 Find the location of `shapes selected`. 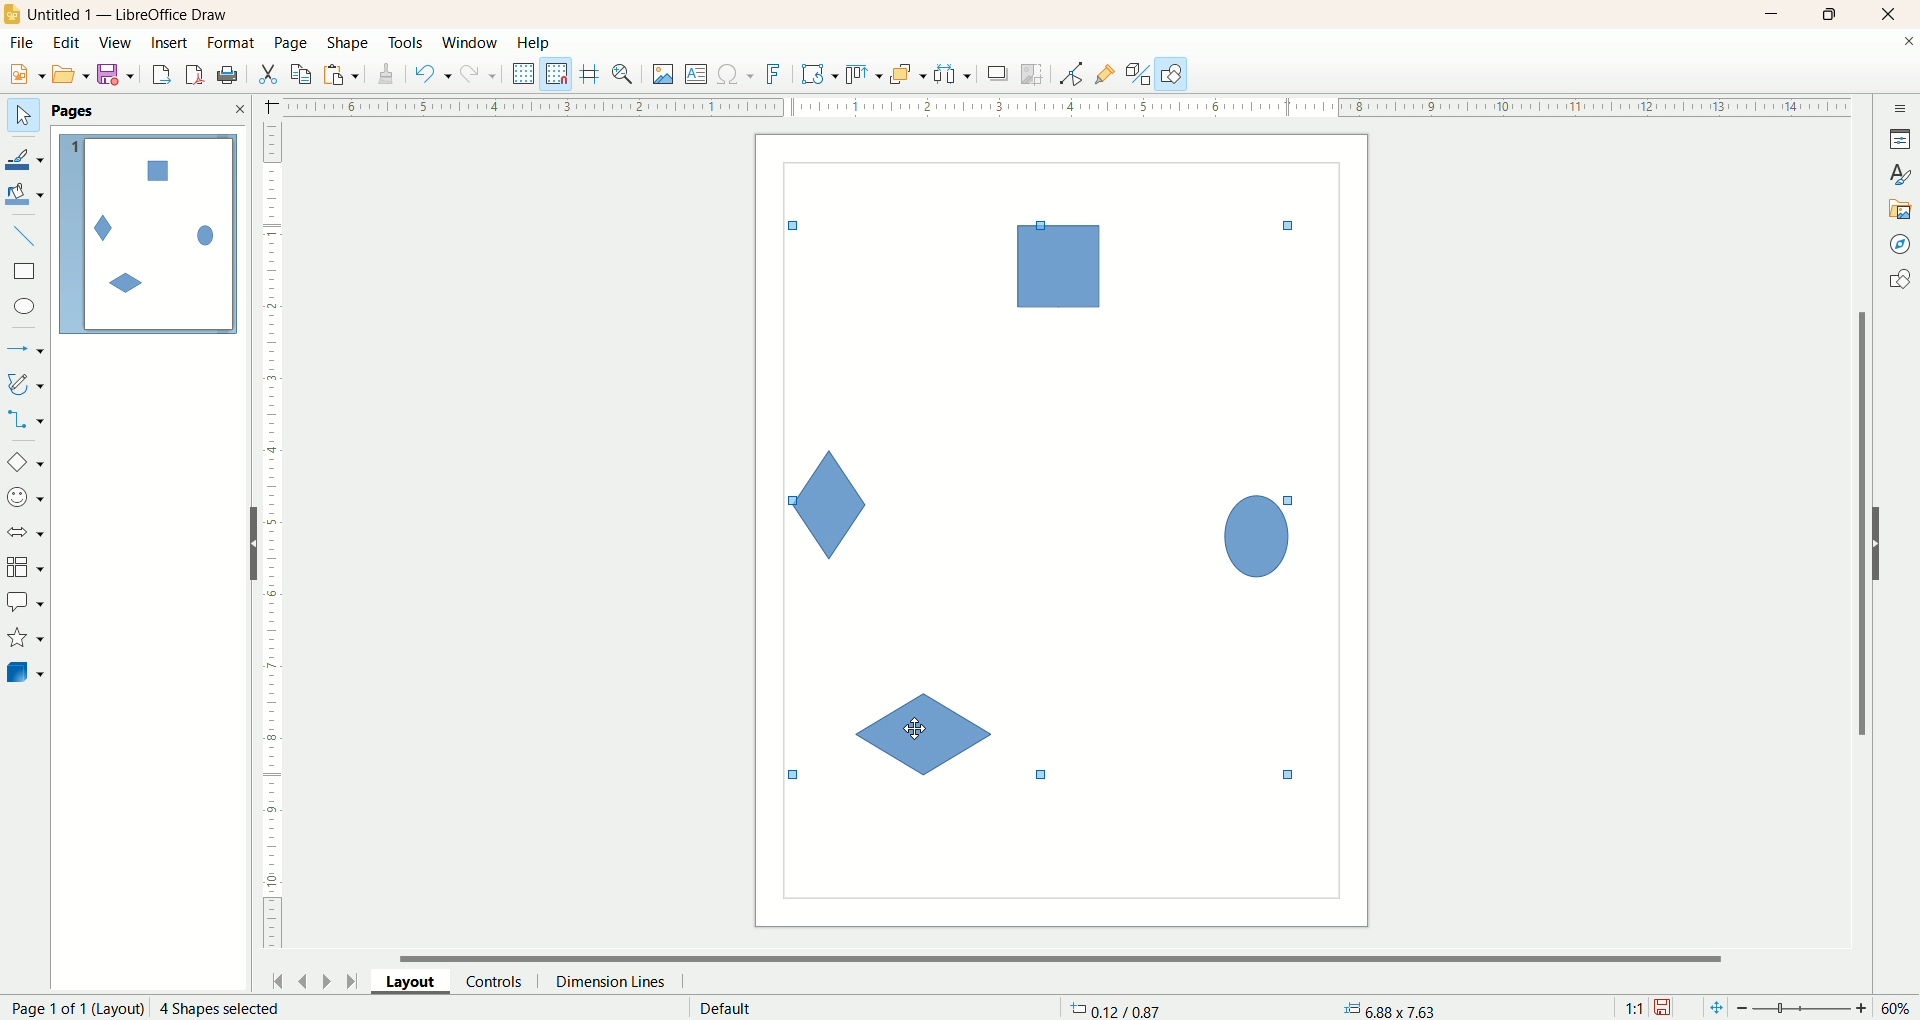

shapes selected is located at coordinates (1037, 492).